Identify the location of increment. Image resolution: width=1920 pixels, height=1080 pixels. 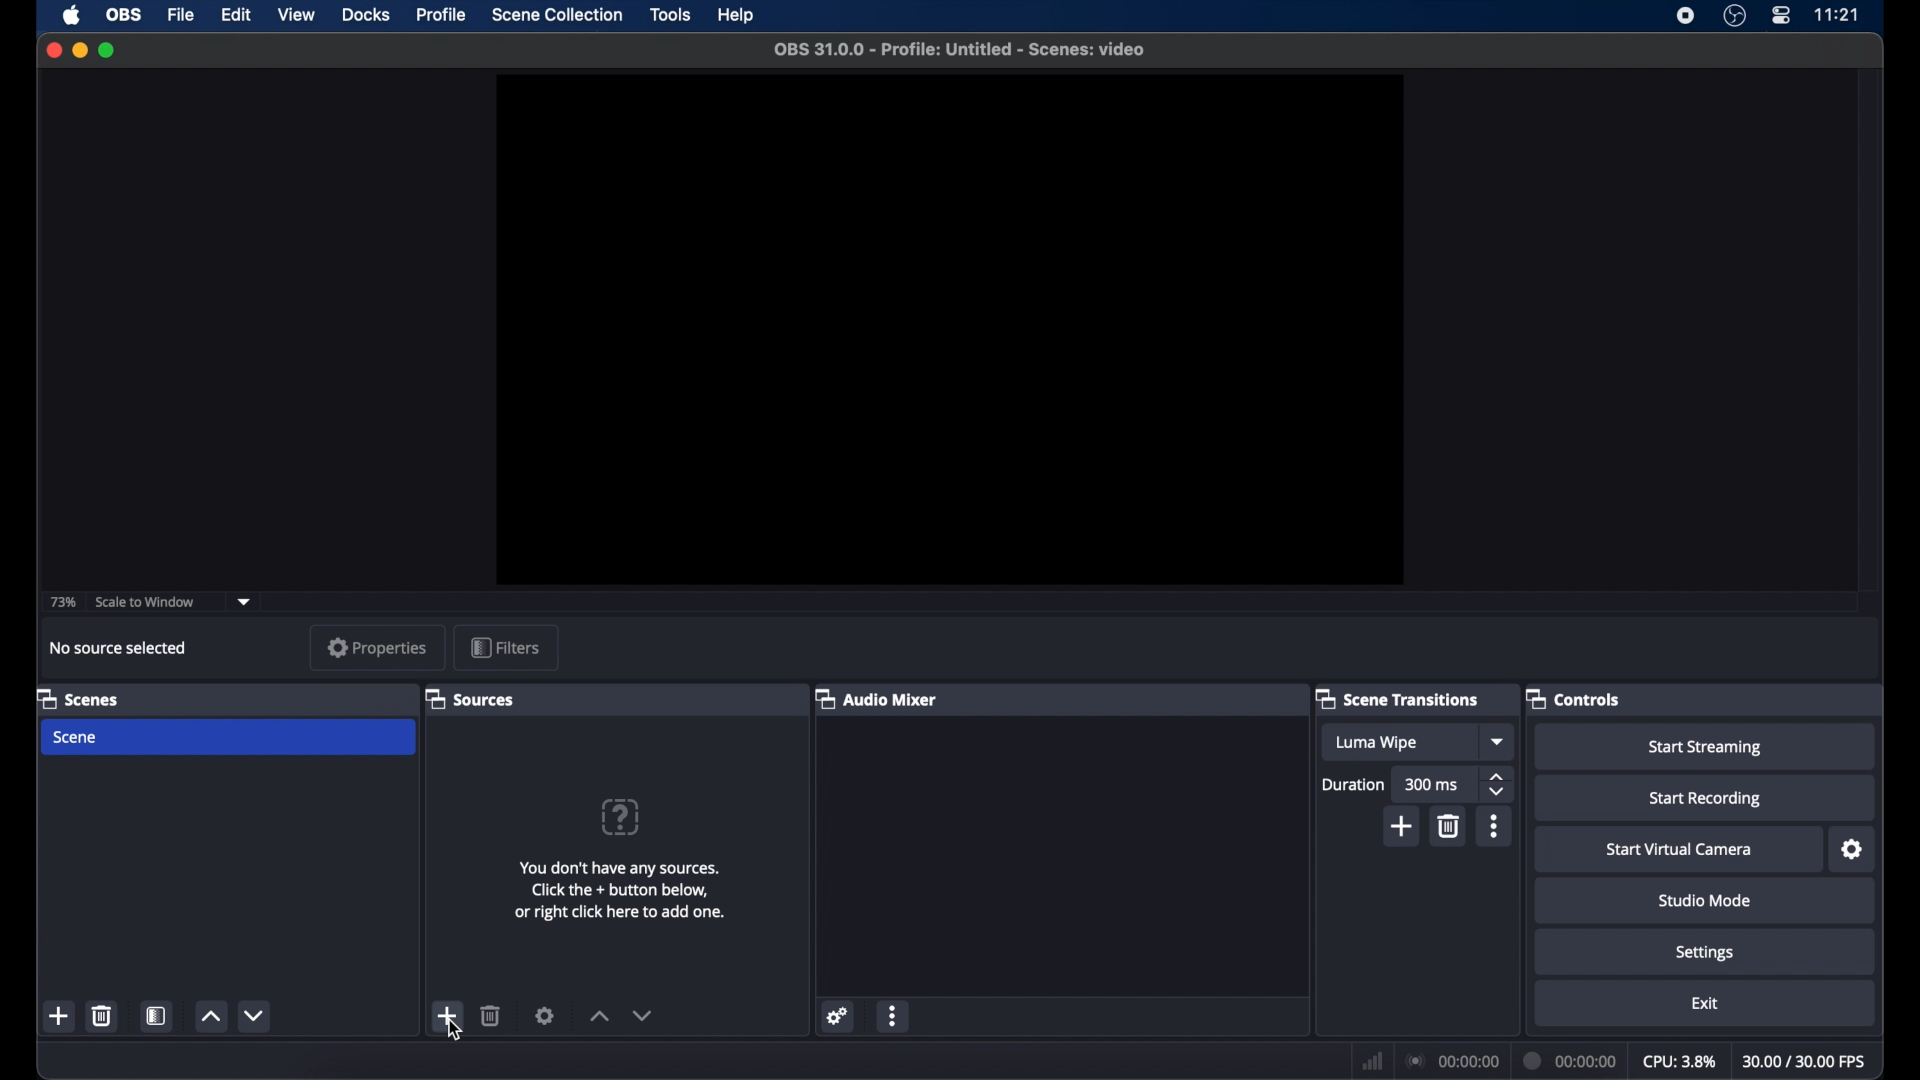
(210, 1016).